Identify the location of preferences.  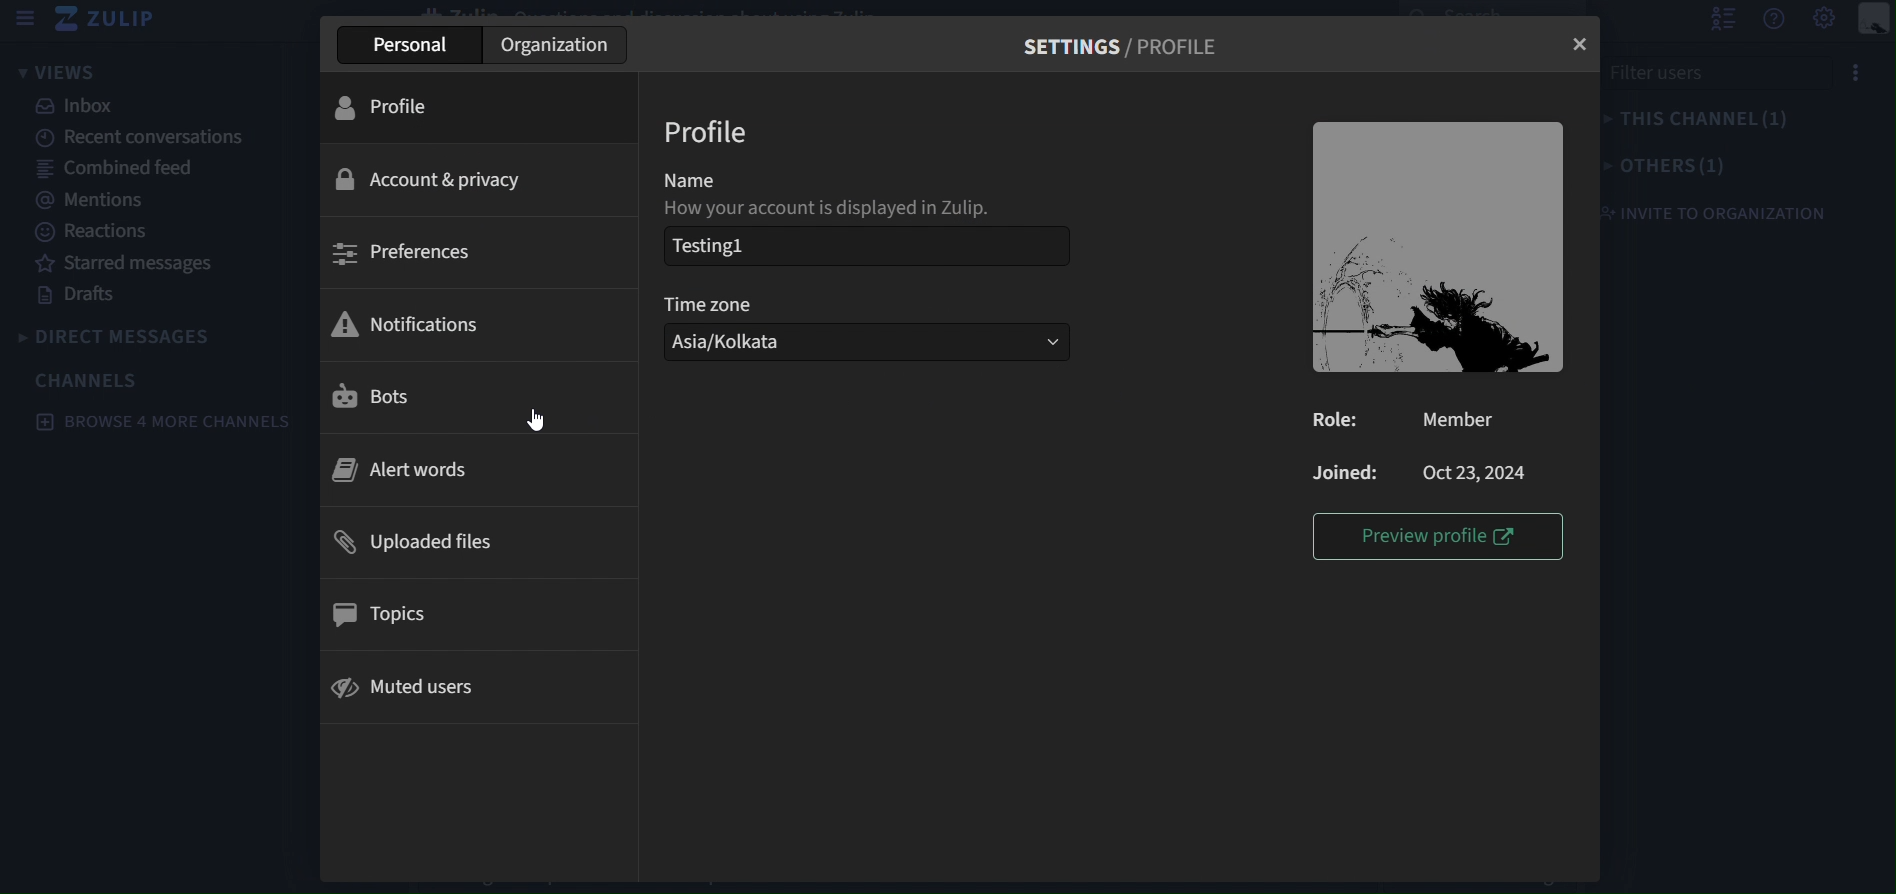
(479, 251).